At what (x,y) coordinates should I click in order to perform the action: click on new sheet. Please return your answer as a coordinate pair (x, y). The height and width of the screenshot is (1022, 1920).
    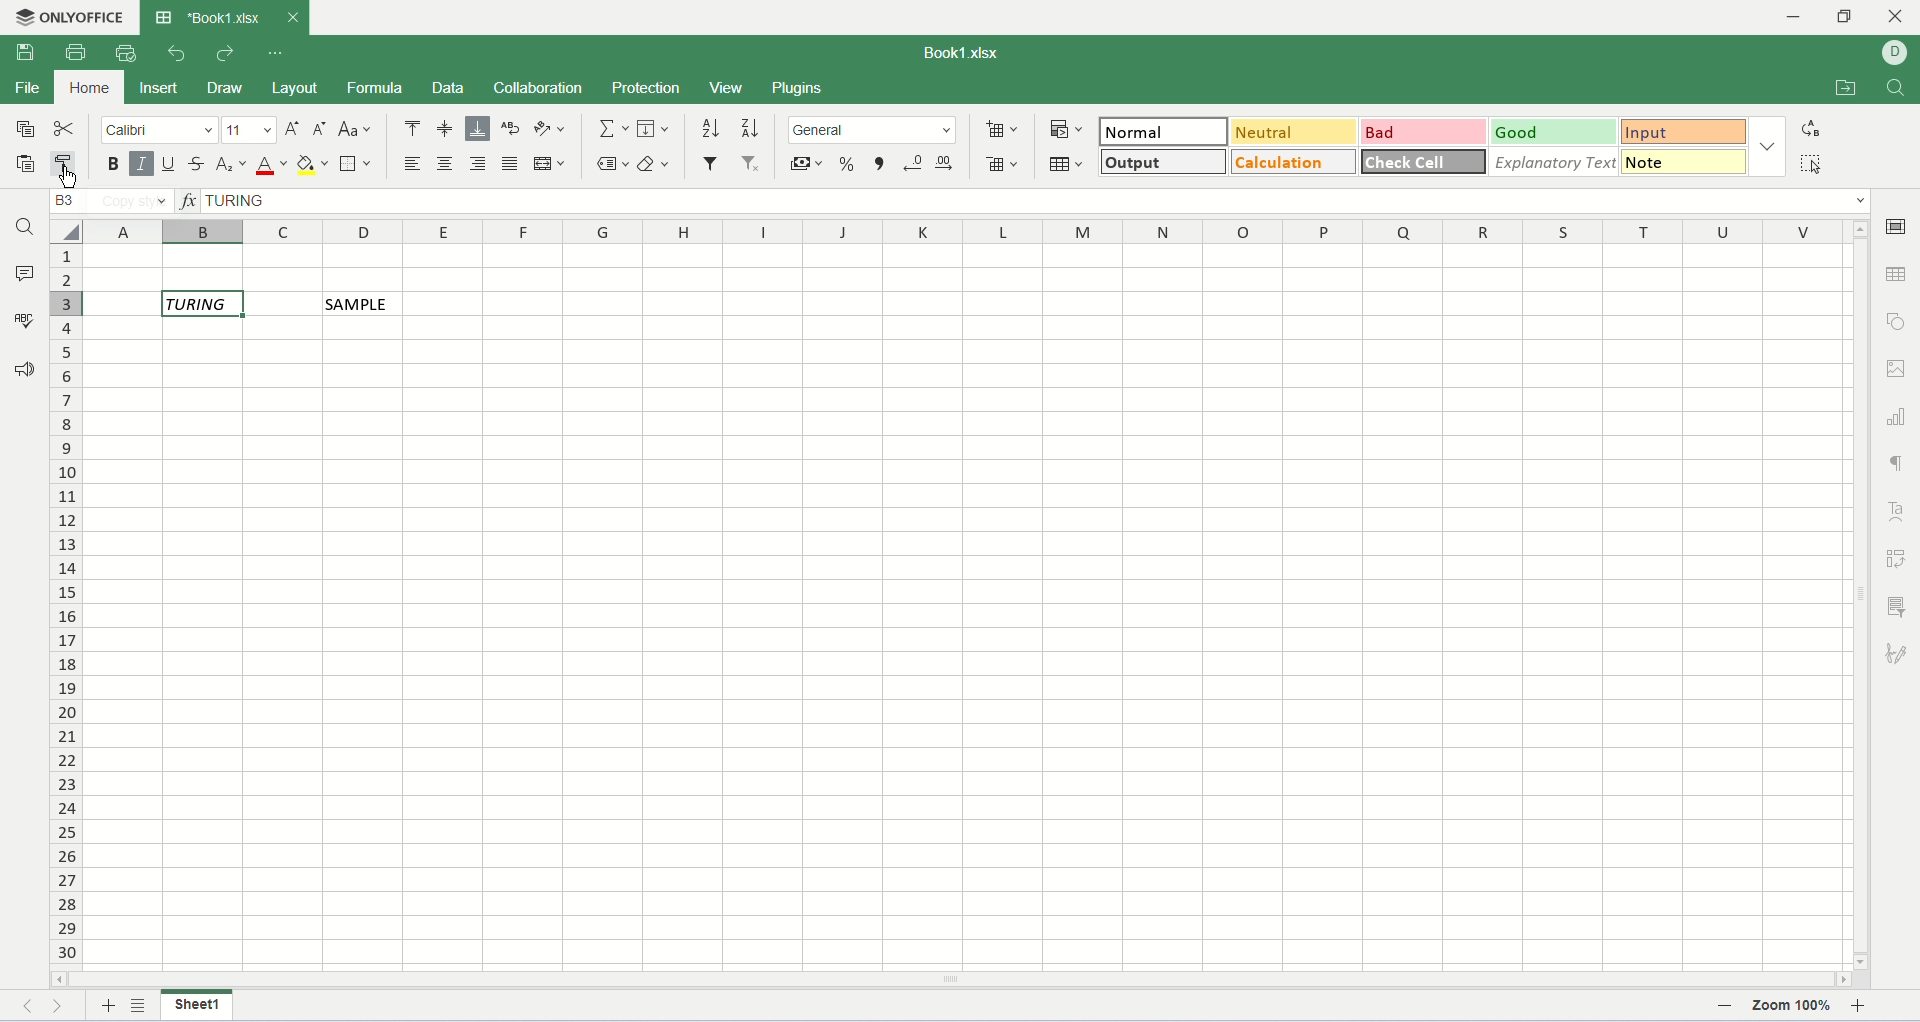
    Looking at the image, I should click on (109, 1008).